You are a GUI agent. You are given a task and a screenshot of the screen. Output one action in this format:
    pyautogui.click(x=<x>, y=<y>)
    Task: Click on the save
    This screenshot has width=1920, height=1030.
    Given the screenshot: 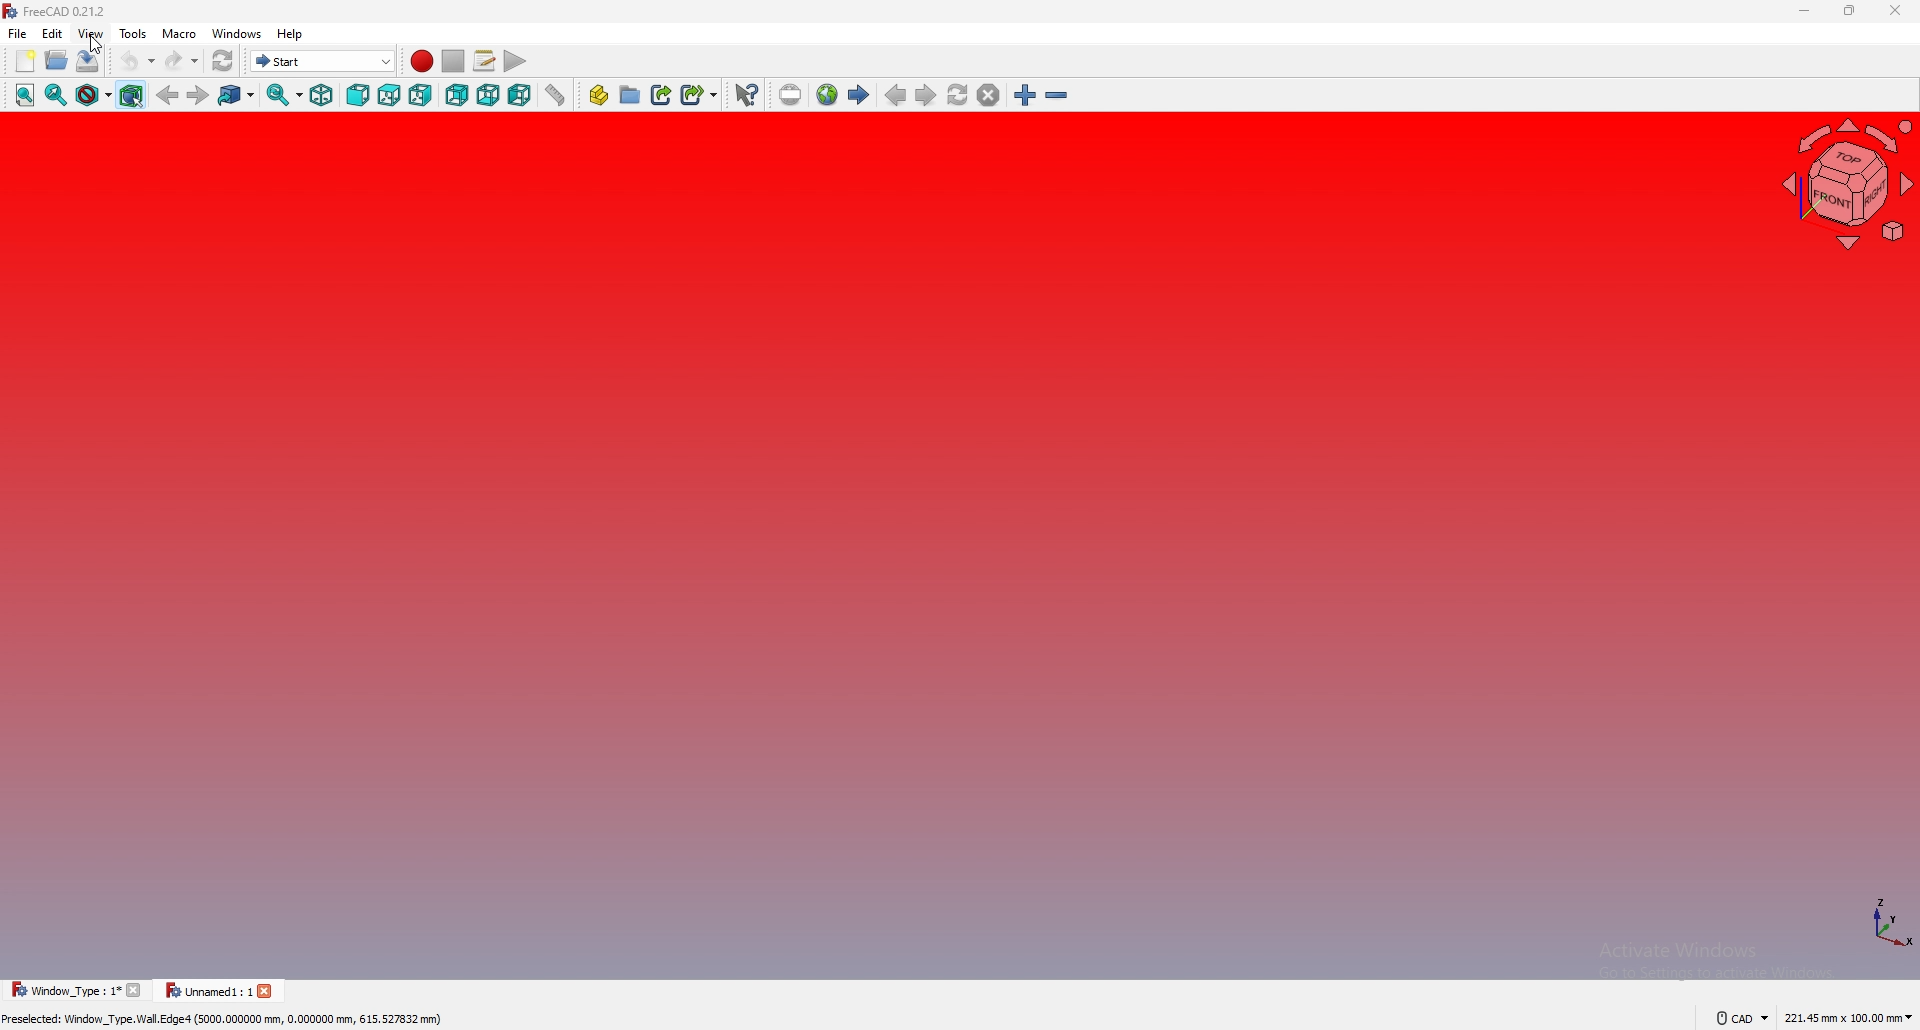 What is the action you would take?
    pyautogui.click(x=88, y=60)
    